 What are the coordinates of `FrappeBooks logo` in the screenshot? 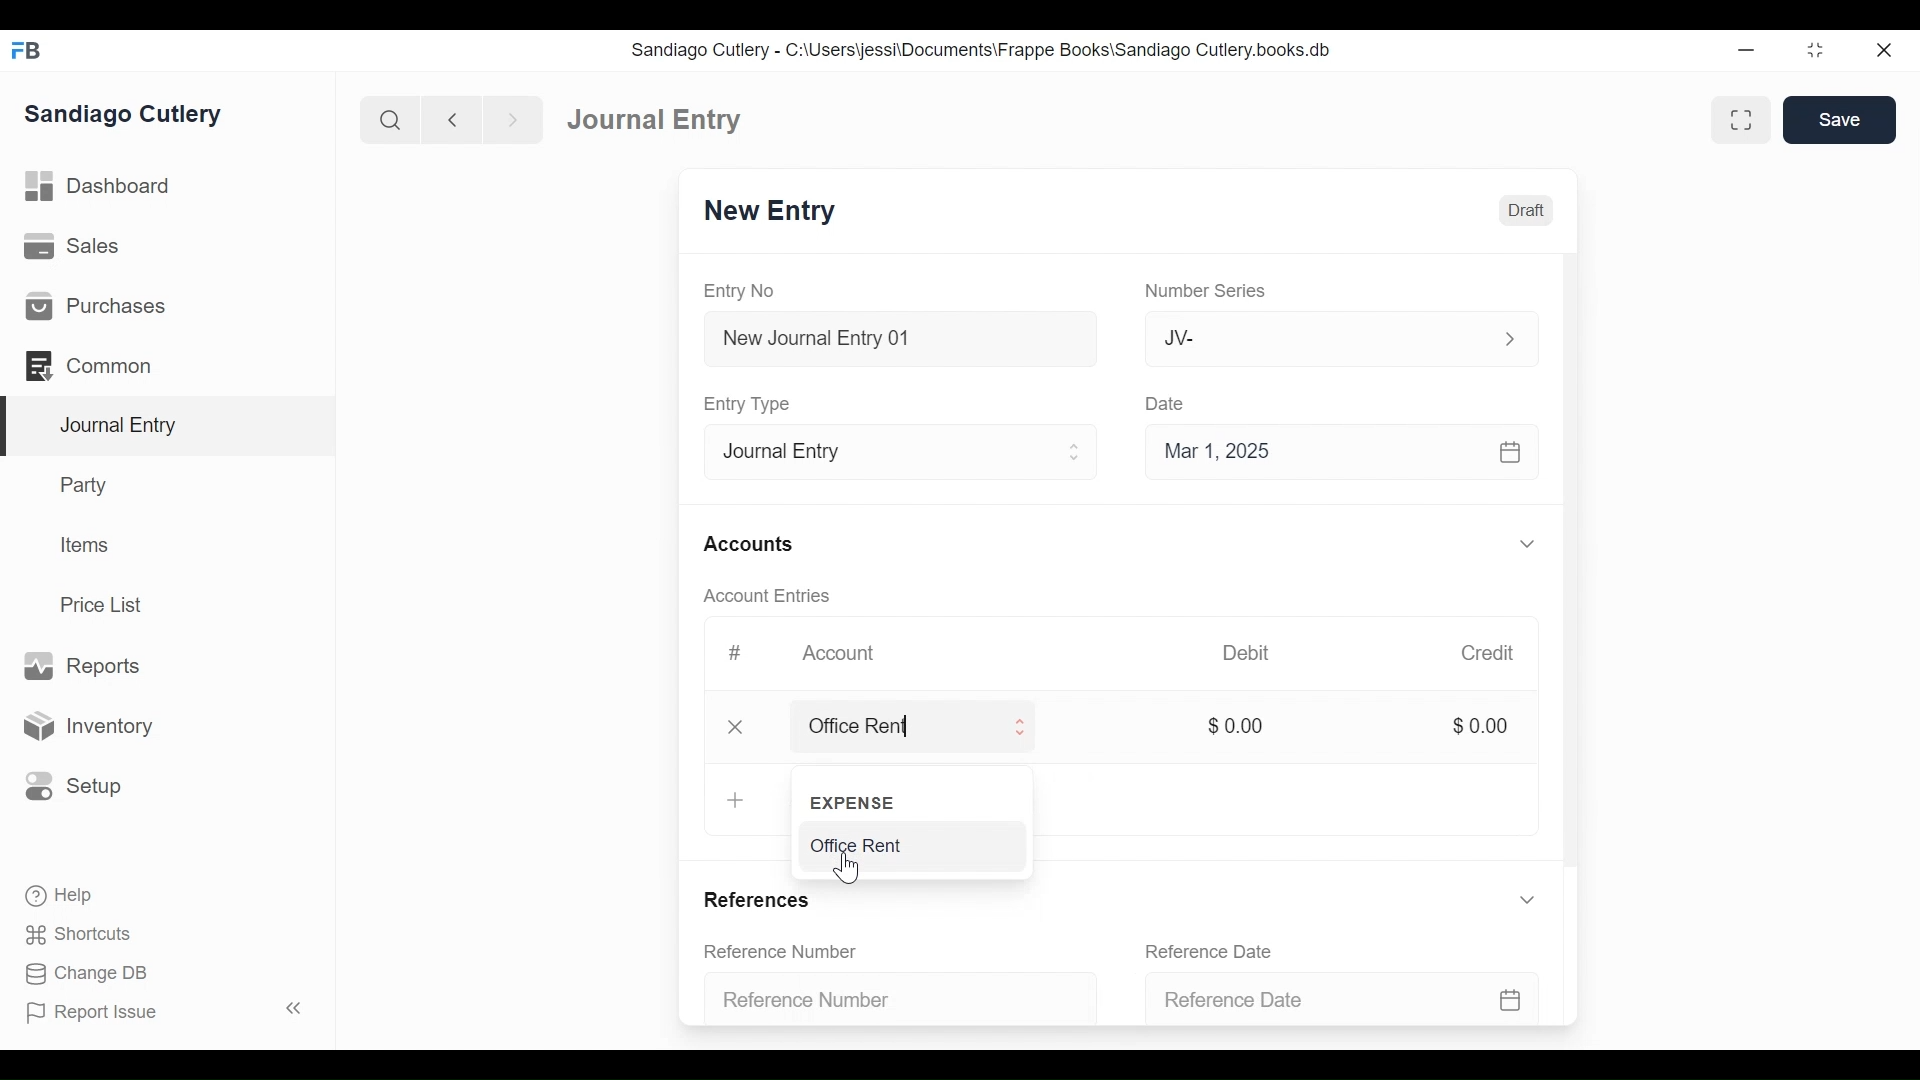 It's located at (25, 50).